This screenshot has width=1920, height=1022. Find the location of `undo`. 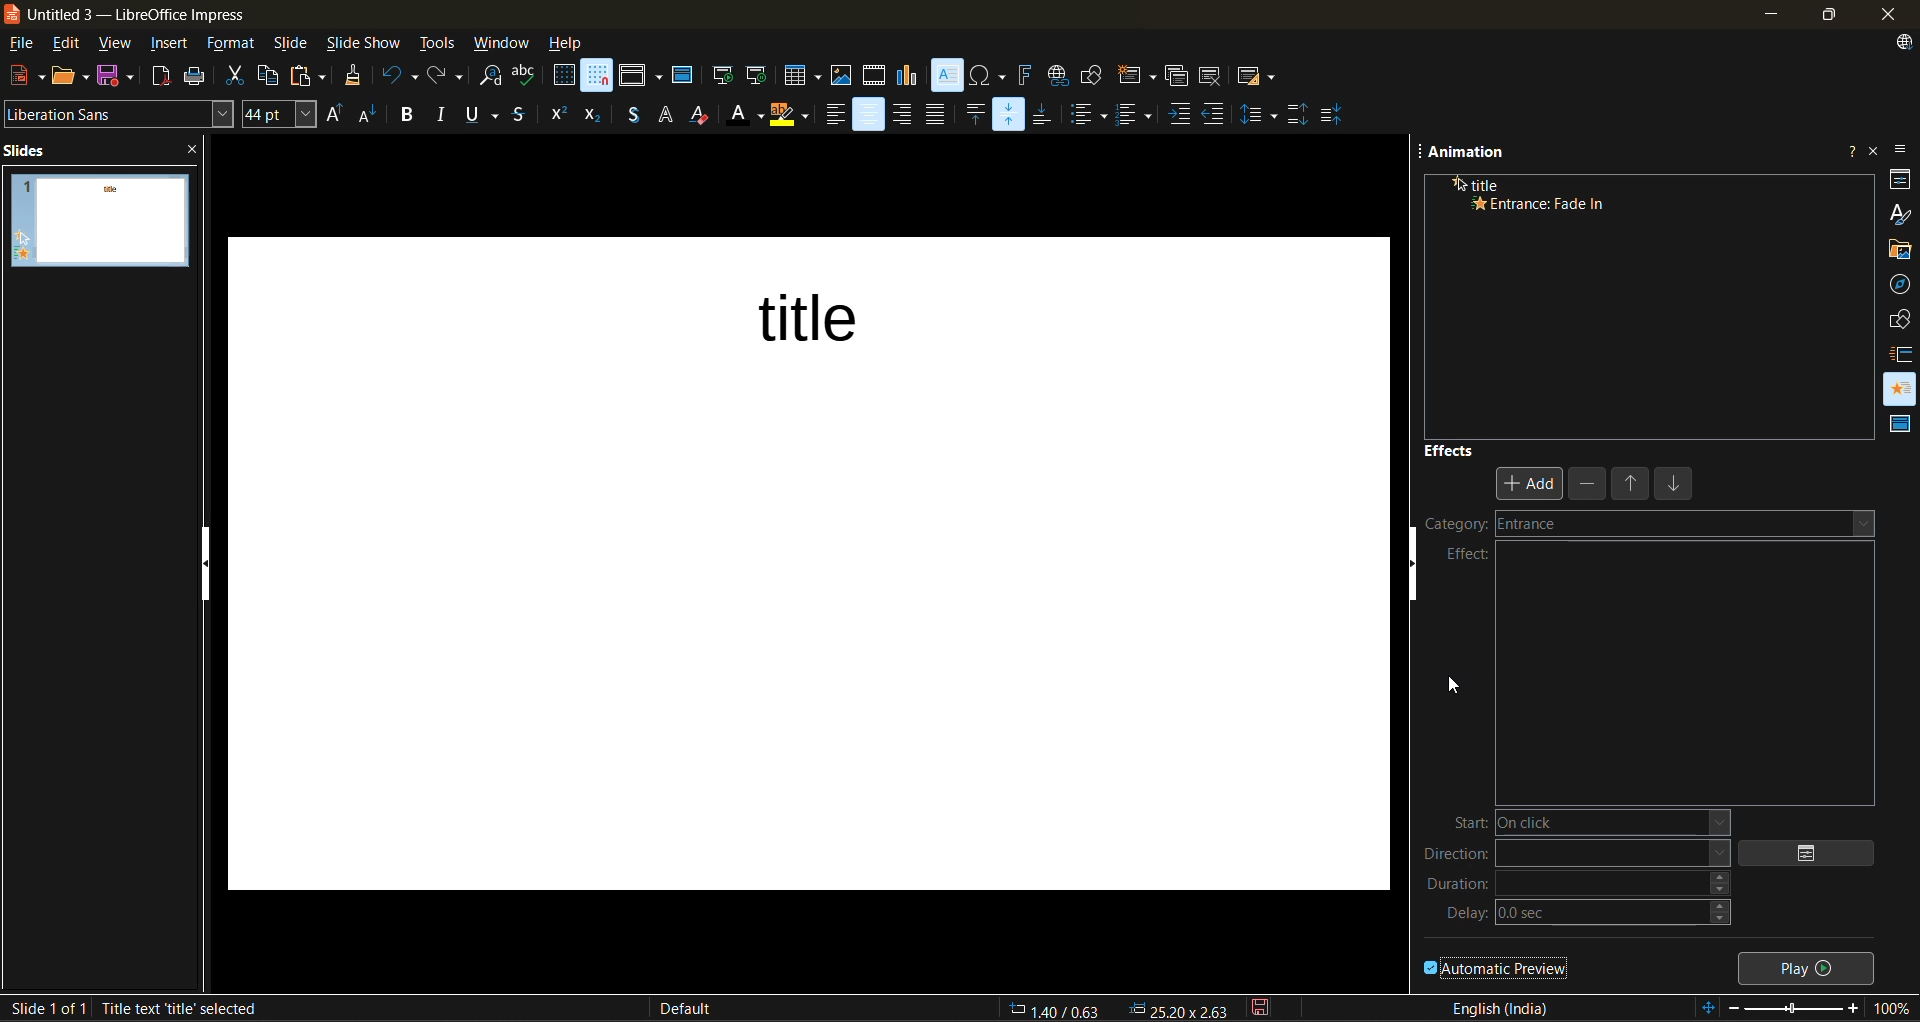

undo is located at coordinates (397, 77).